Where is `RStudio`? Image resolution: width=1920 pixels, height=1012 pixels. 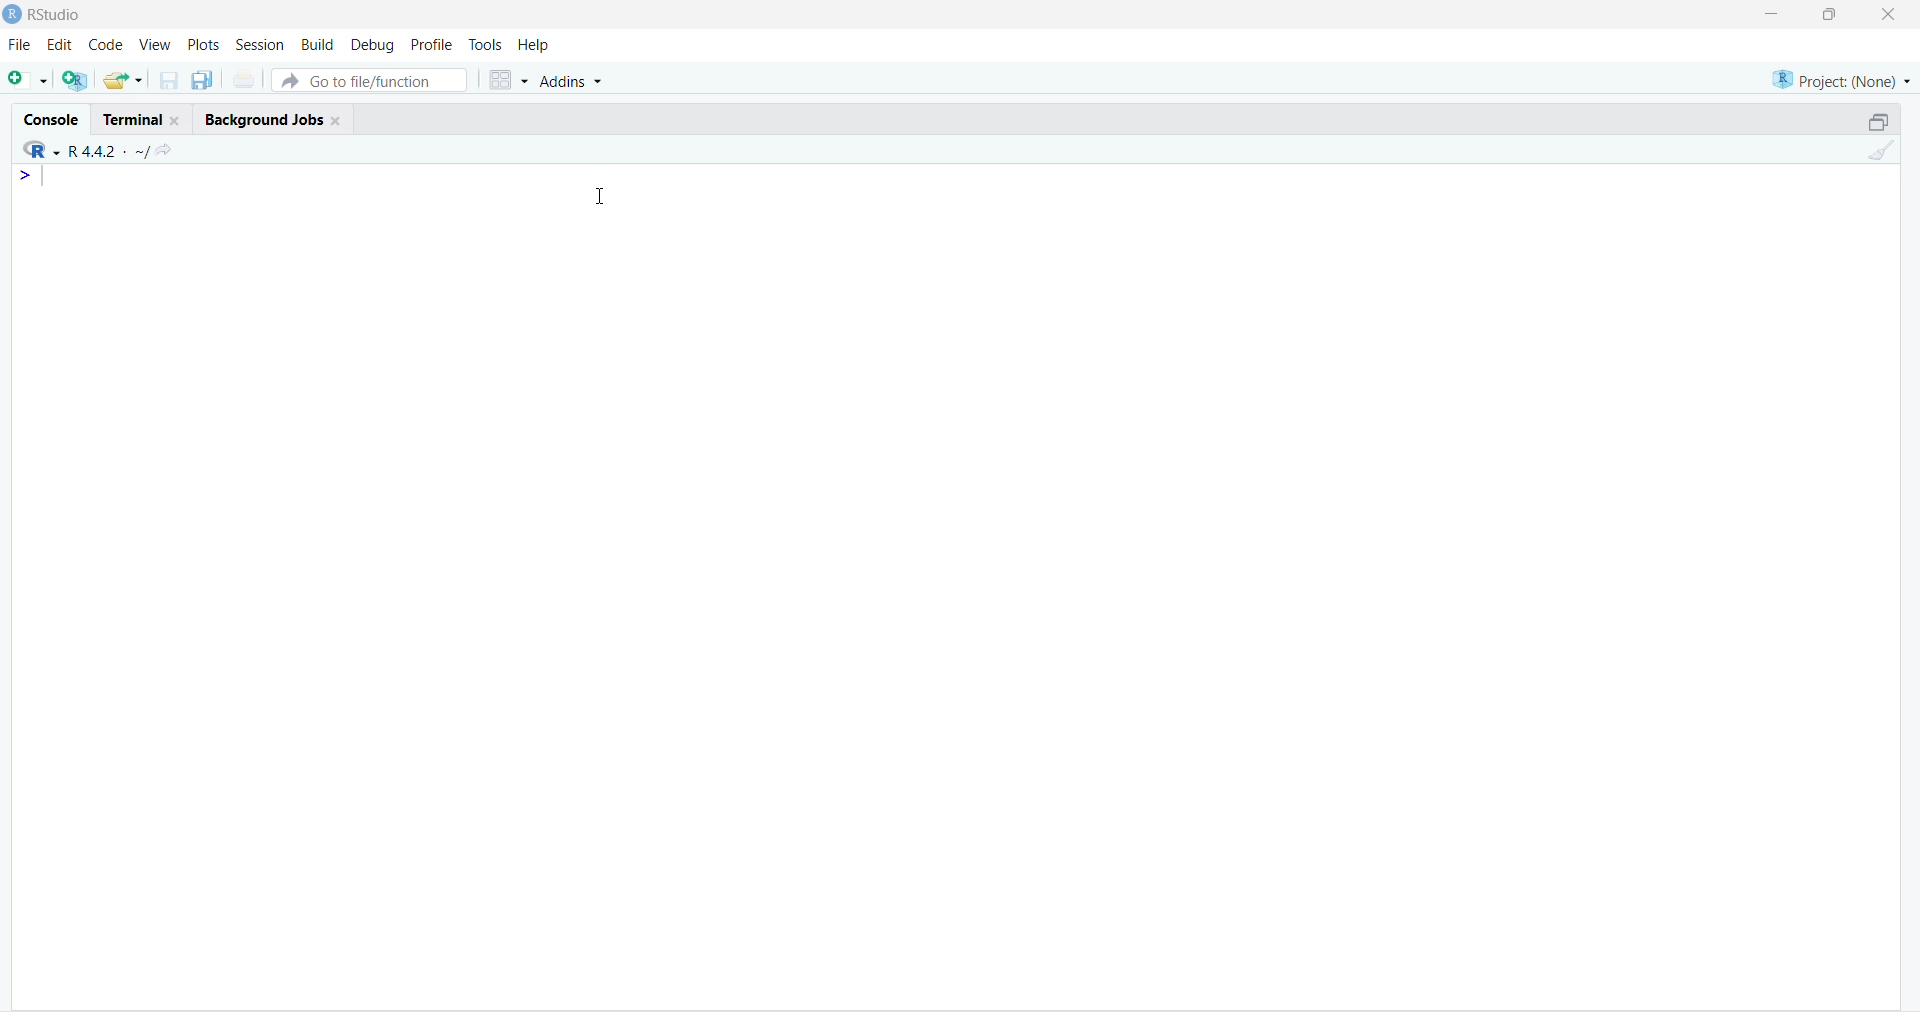
RStudio is located at coordinates (57, 14).